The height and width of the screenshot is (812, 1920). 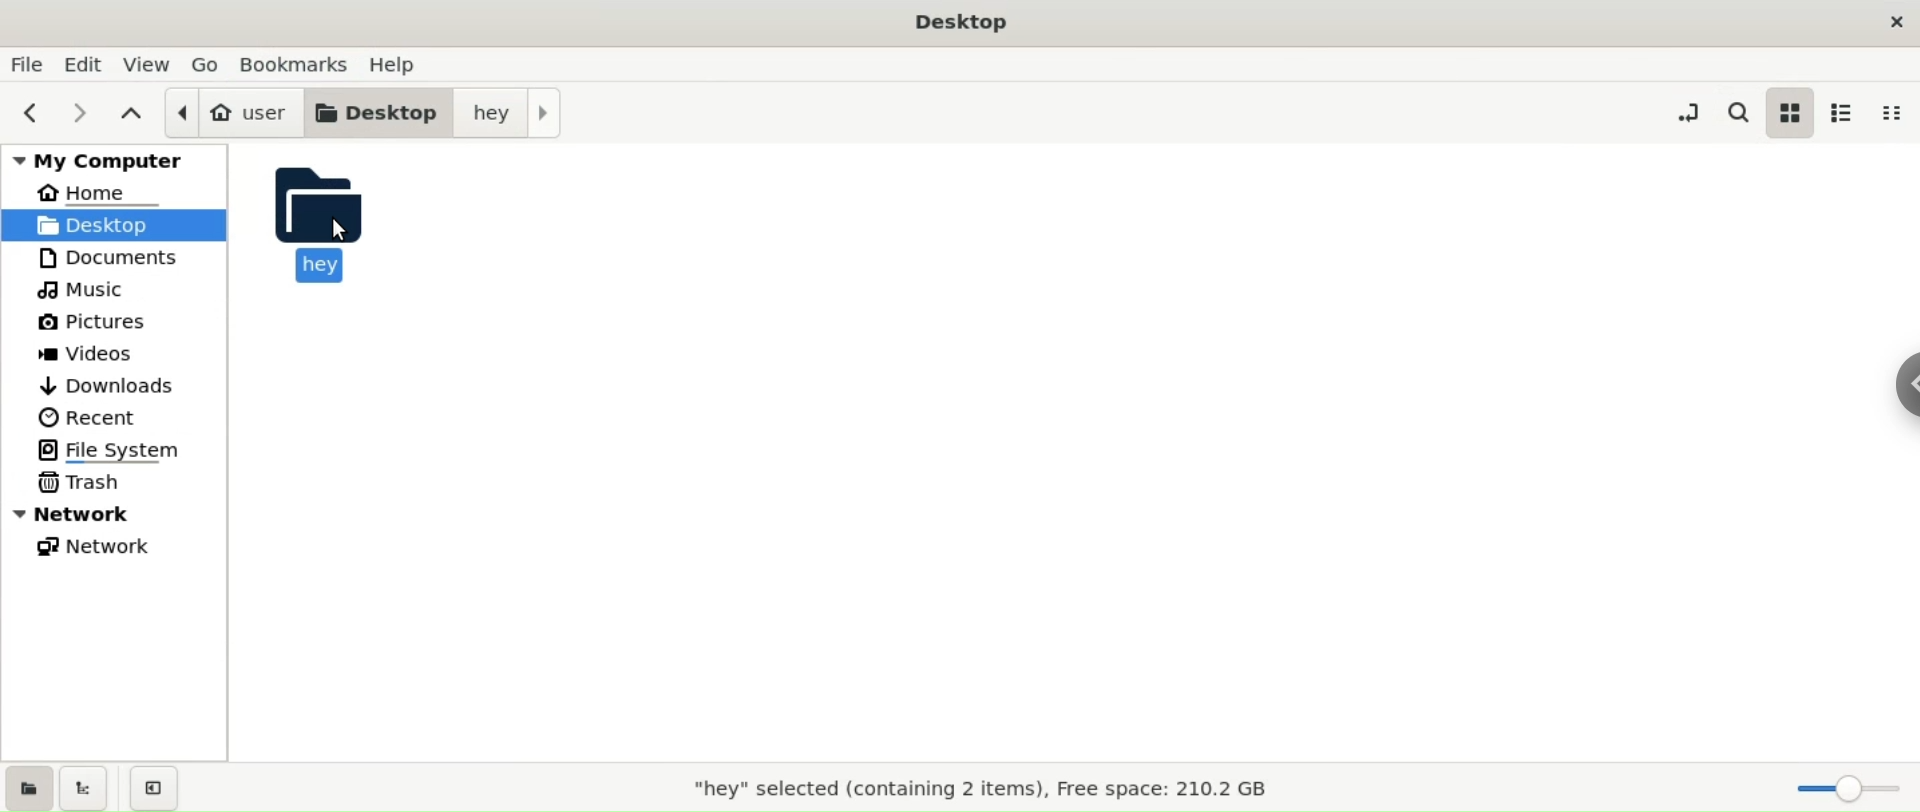 I want to click on close sidebars, so click(x=151, y=788).